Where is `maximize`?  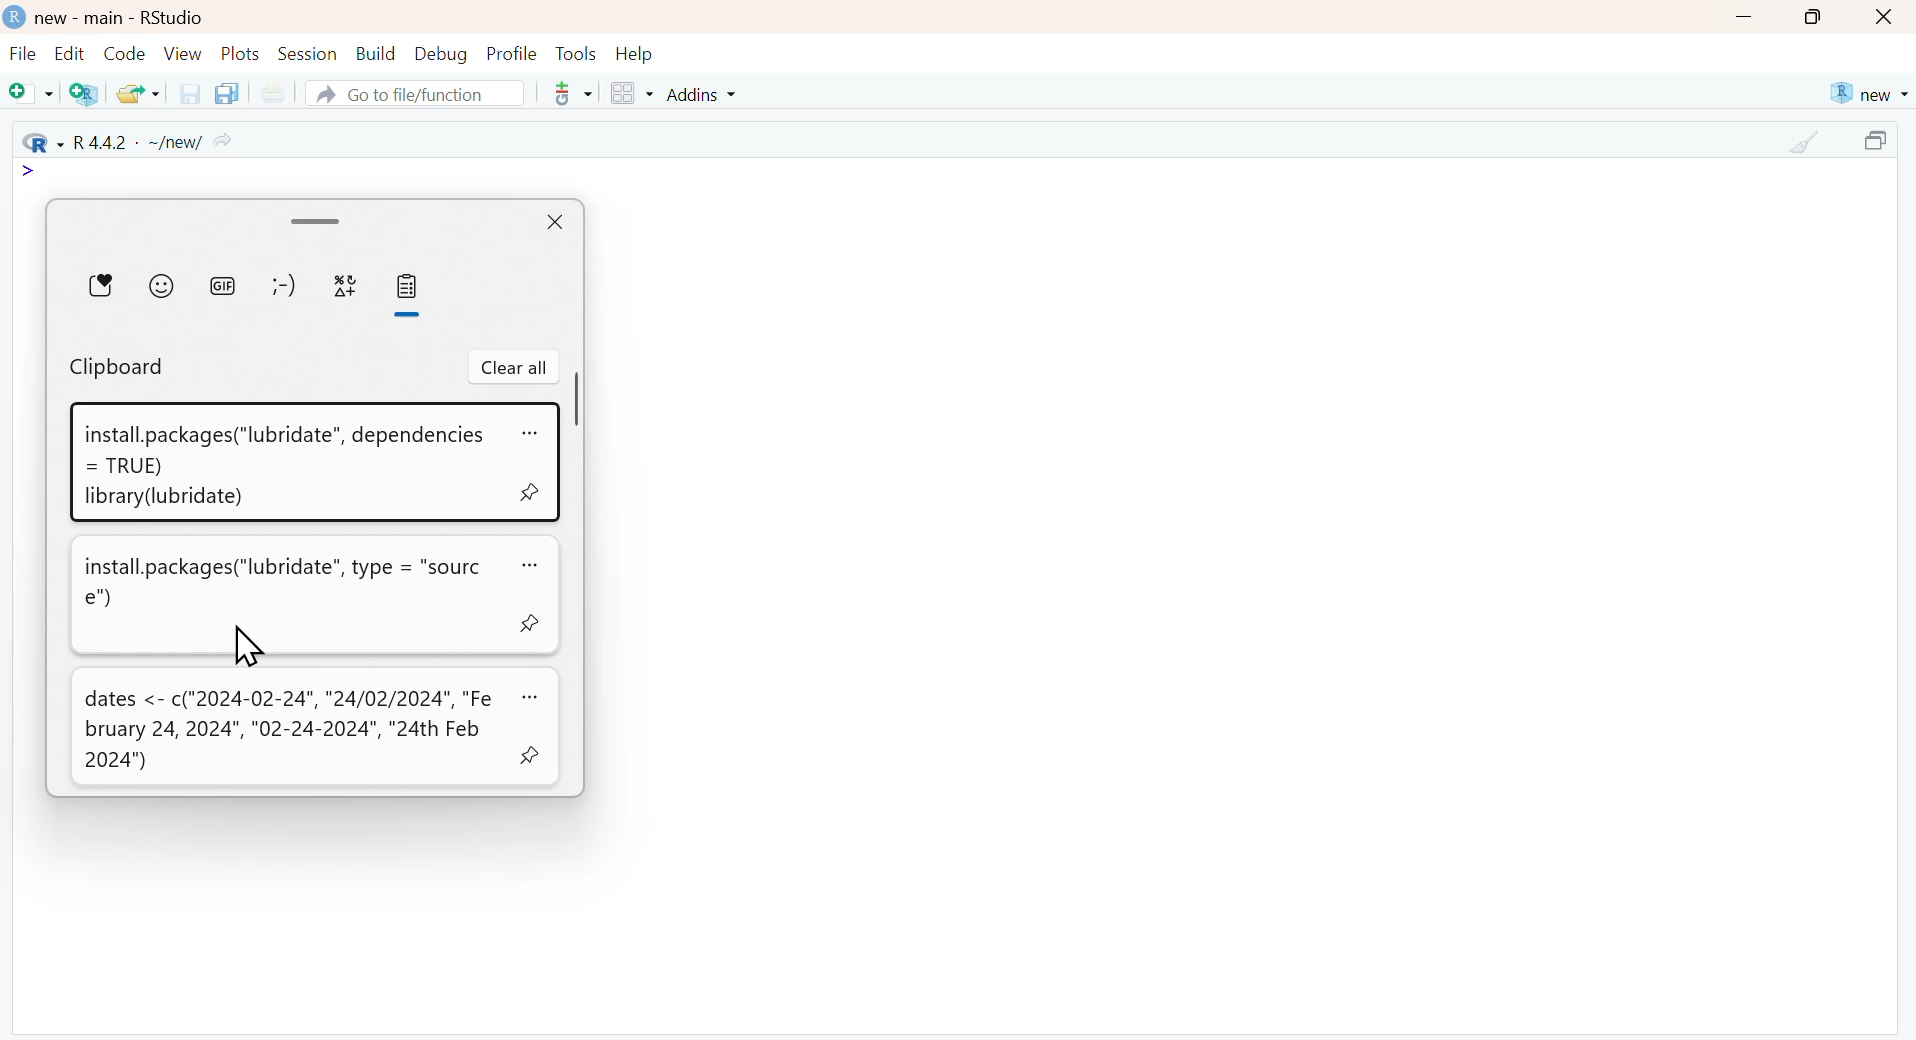 maximize is located at coordinates (1880, 143).